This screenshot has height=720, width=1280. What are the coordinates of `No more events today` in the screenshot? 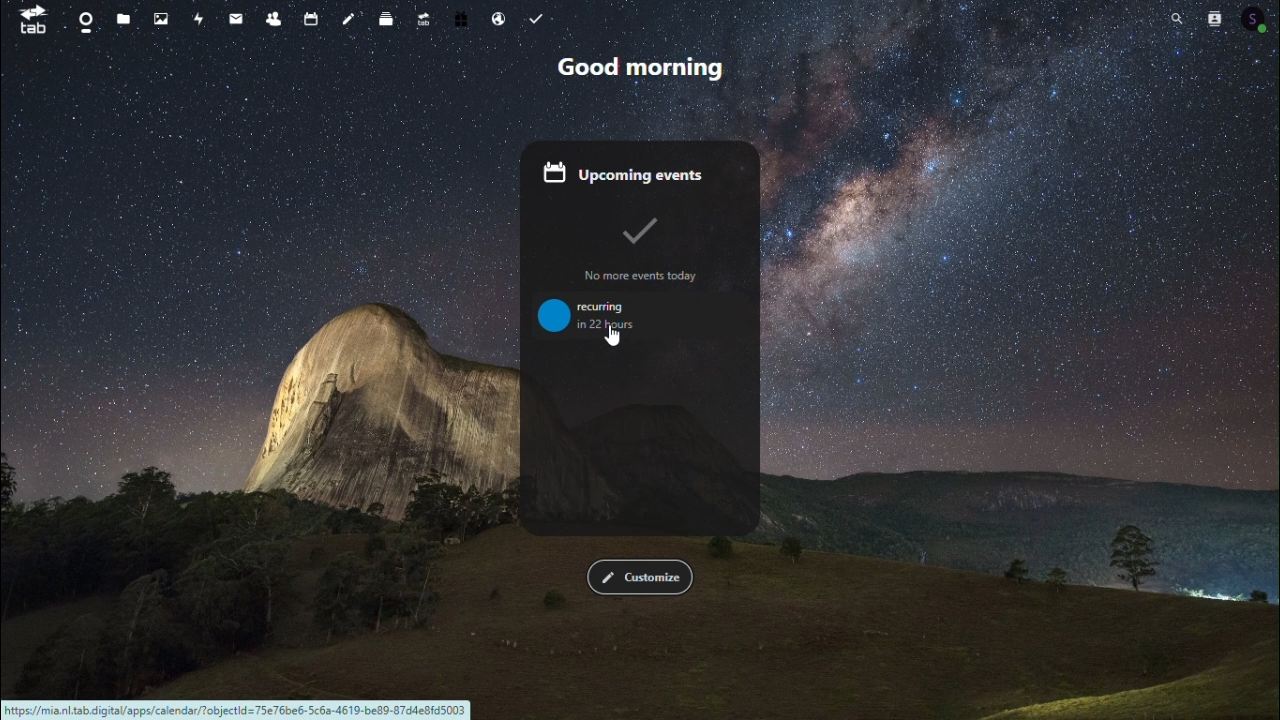 It's located at (640, 279).